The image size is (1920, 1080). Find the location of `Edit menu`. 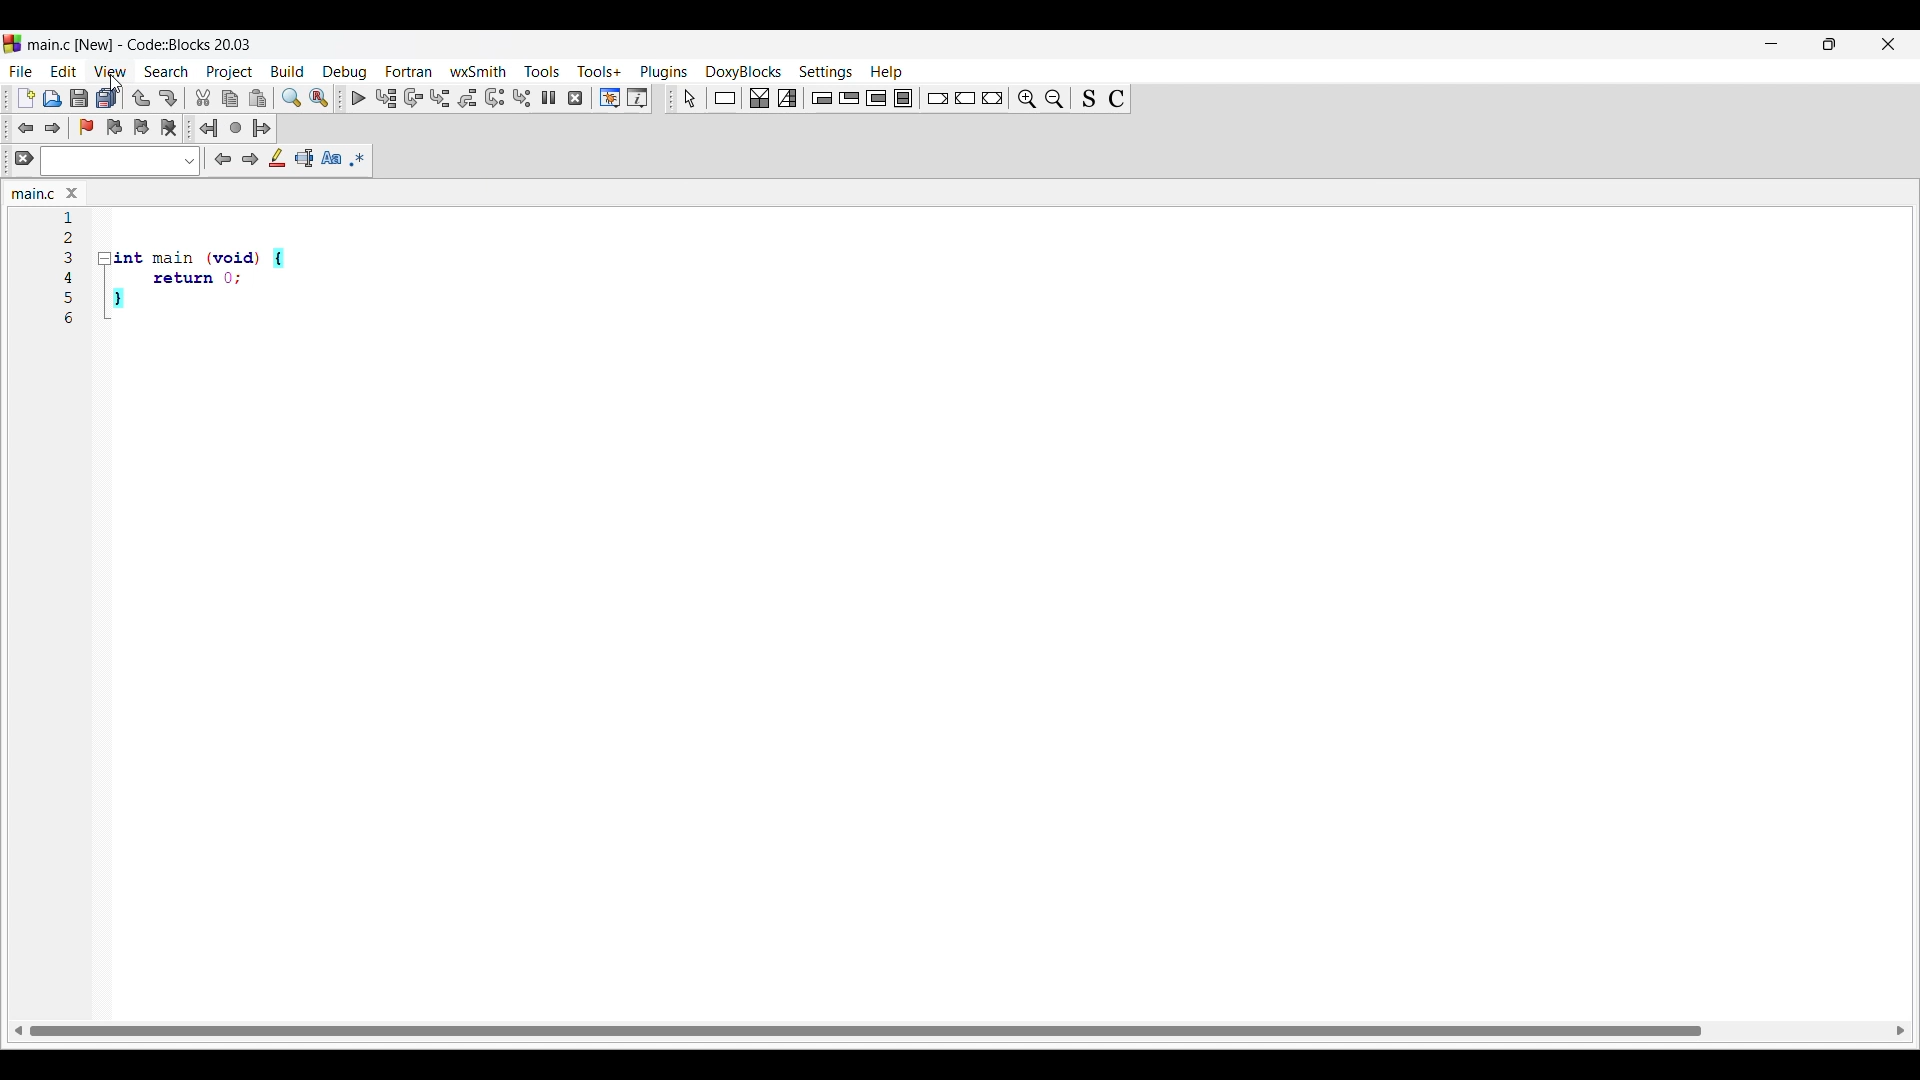

Edit menu is located at coordinates (64, 71).